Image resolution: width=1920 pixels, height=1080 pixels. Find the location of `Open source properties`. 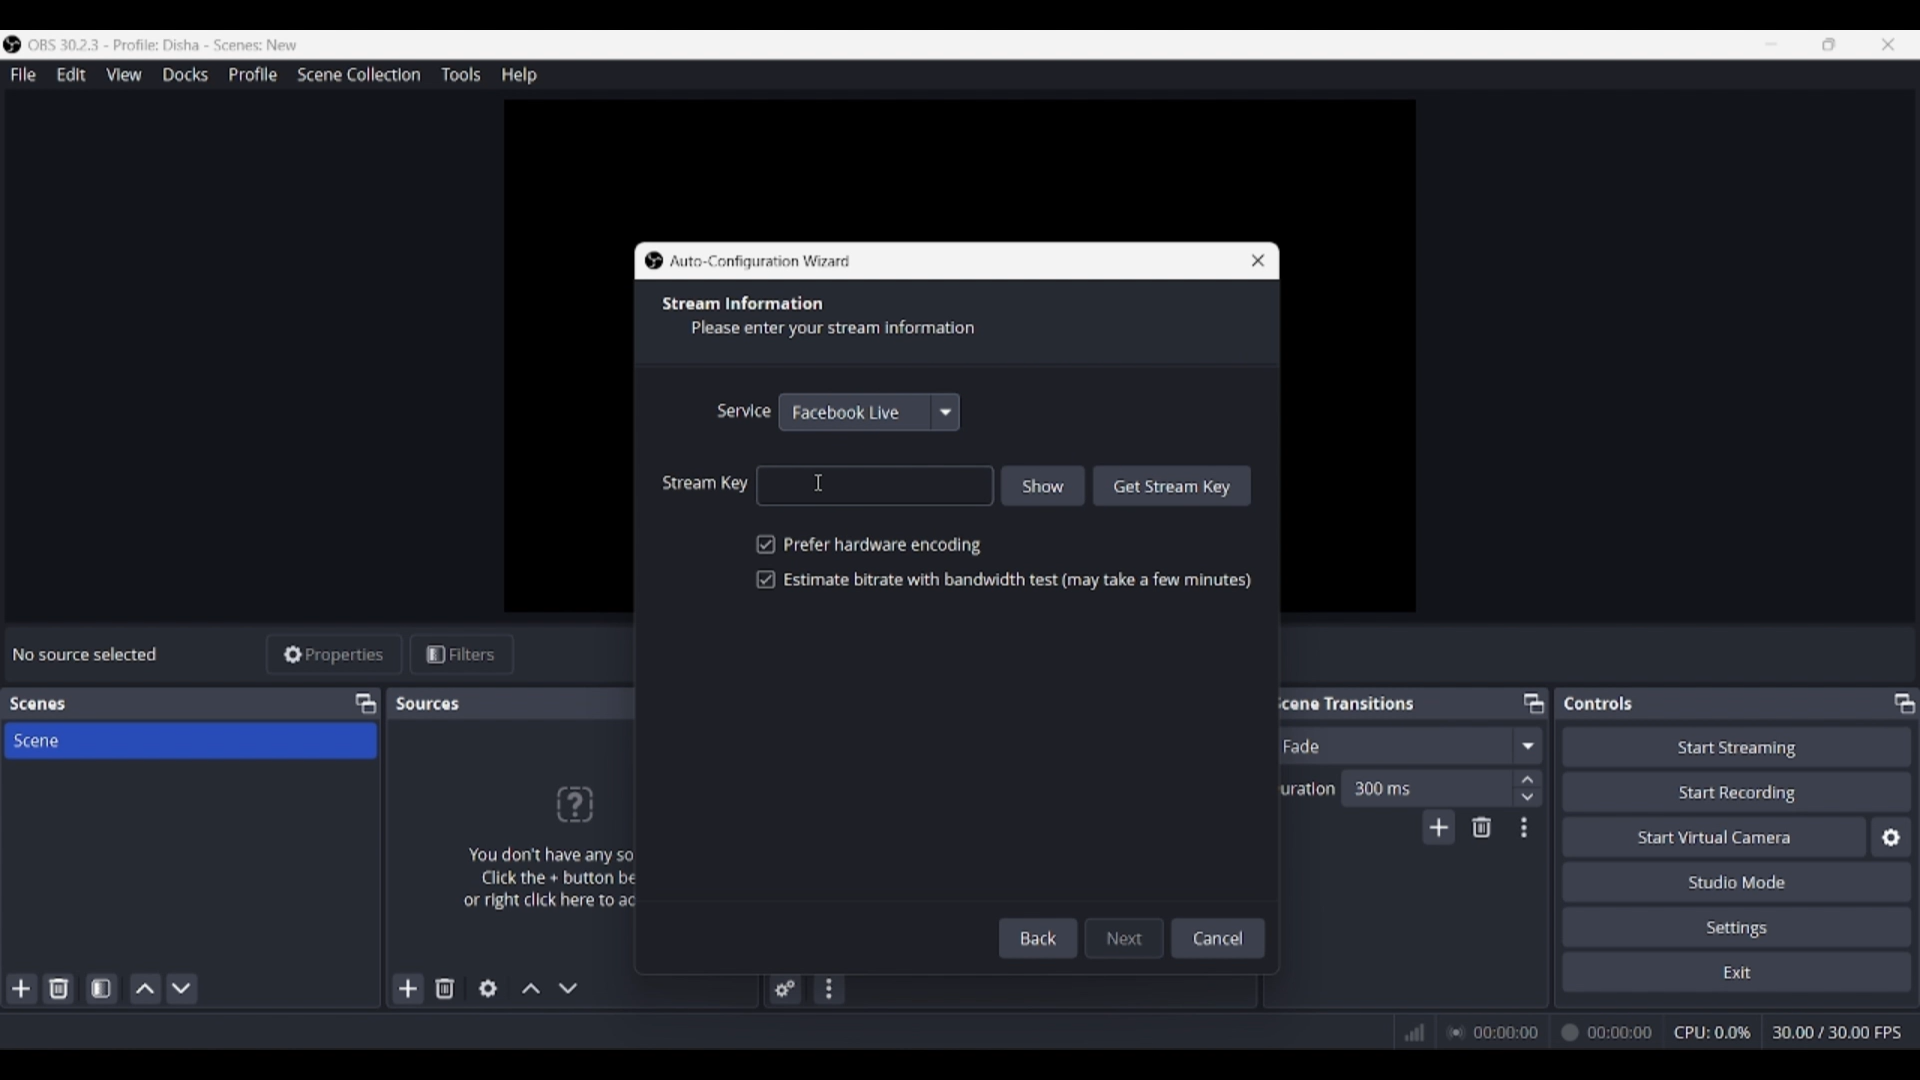

Open source properties is located at coordinates (488, 989).